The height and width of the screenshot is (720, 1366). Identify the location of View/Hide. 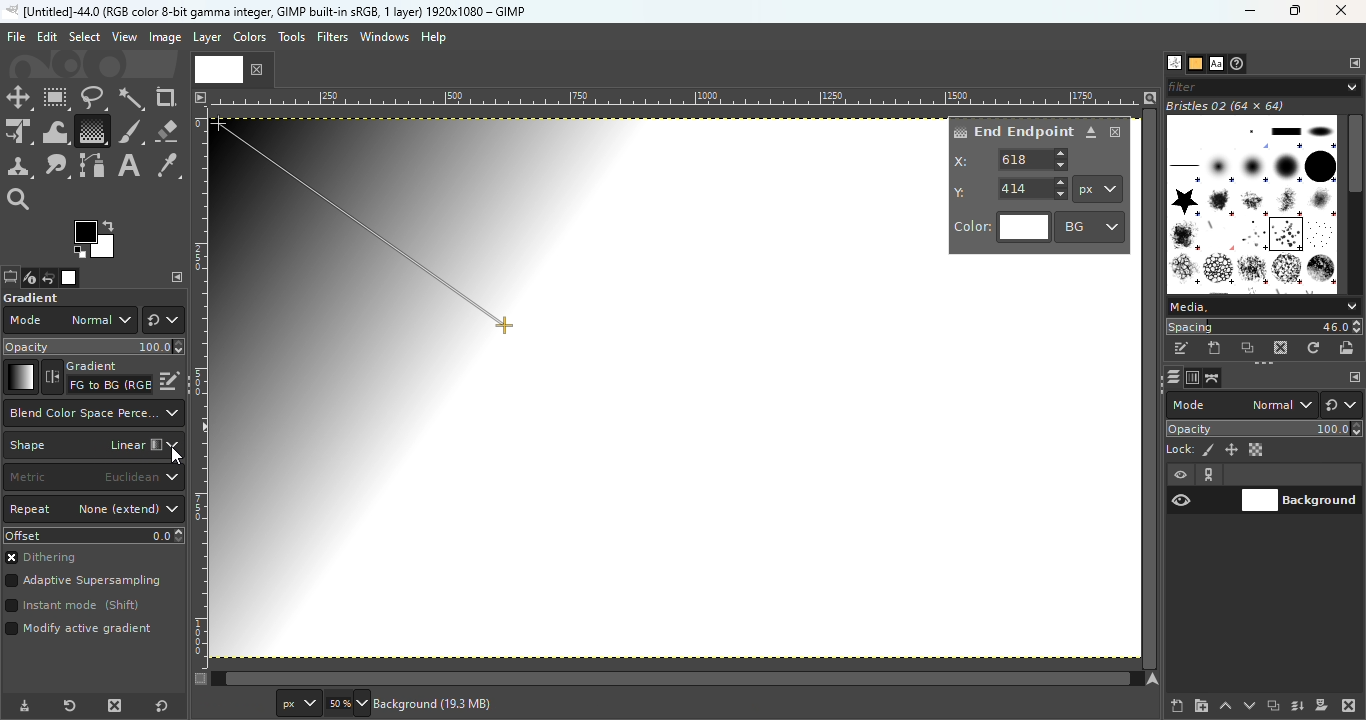
(1202, 488).